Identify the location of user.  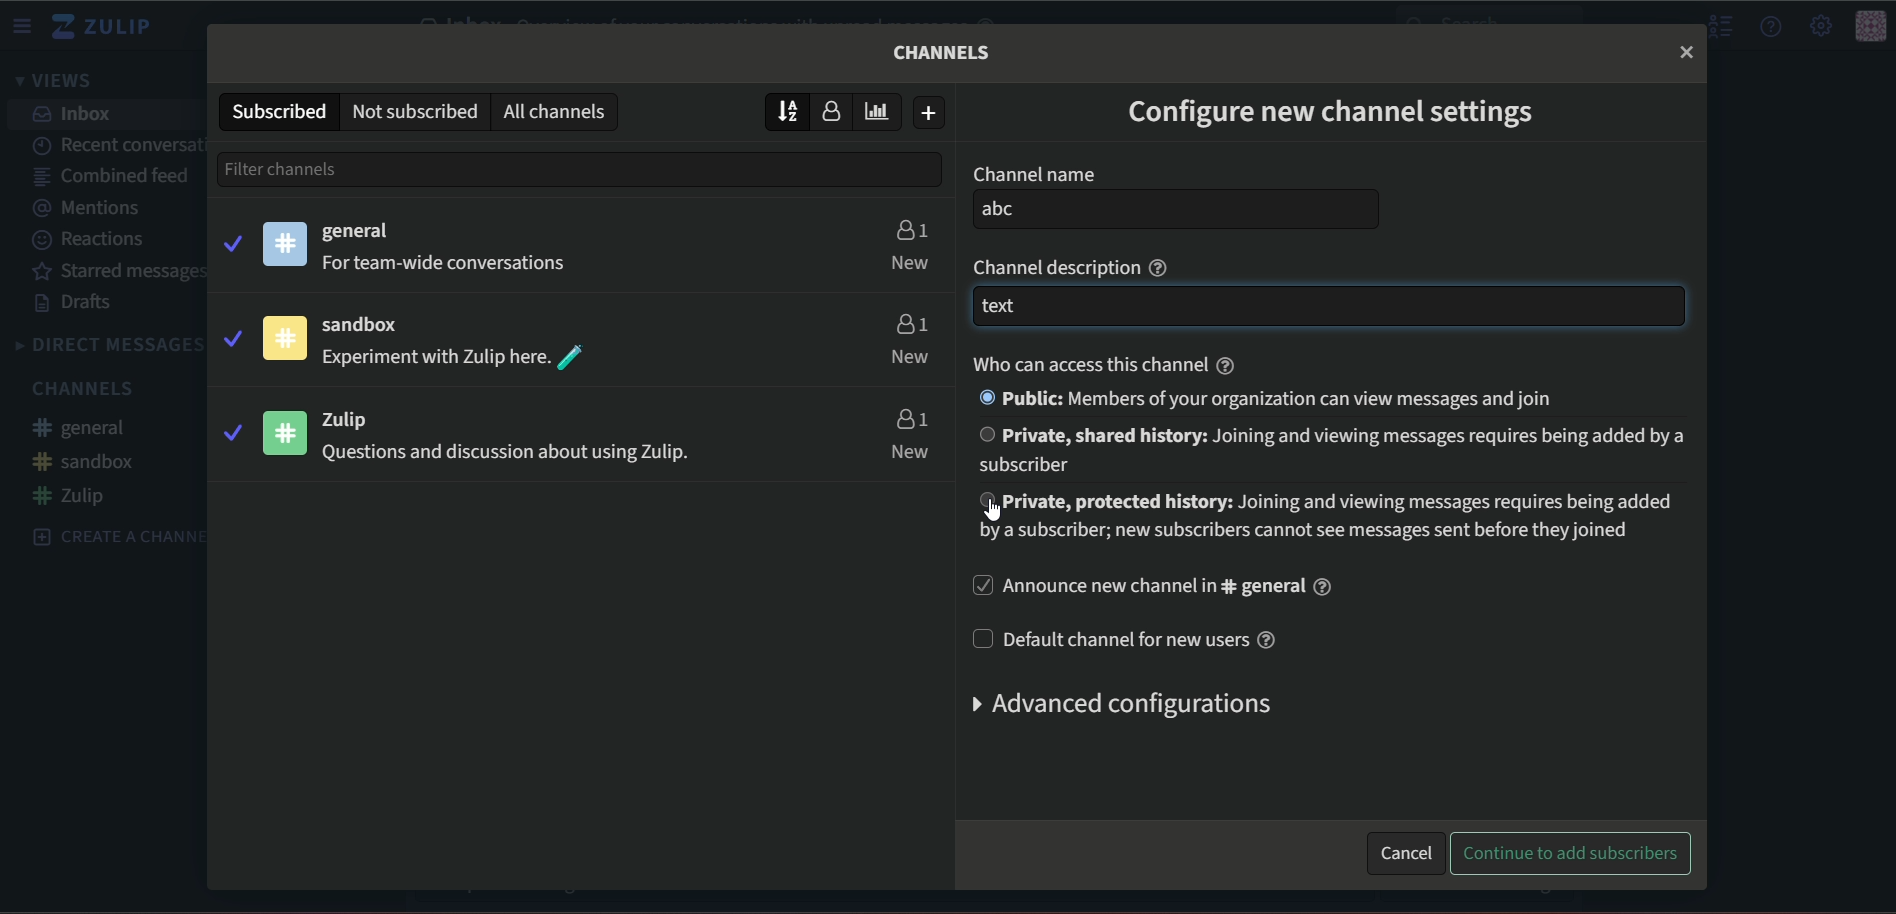
(837, 113).